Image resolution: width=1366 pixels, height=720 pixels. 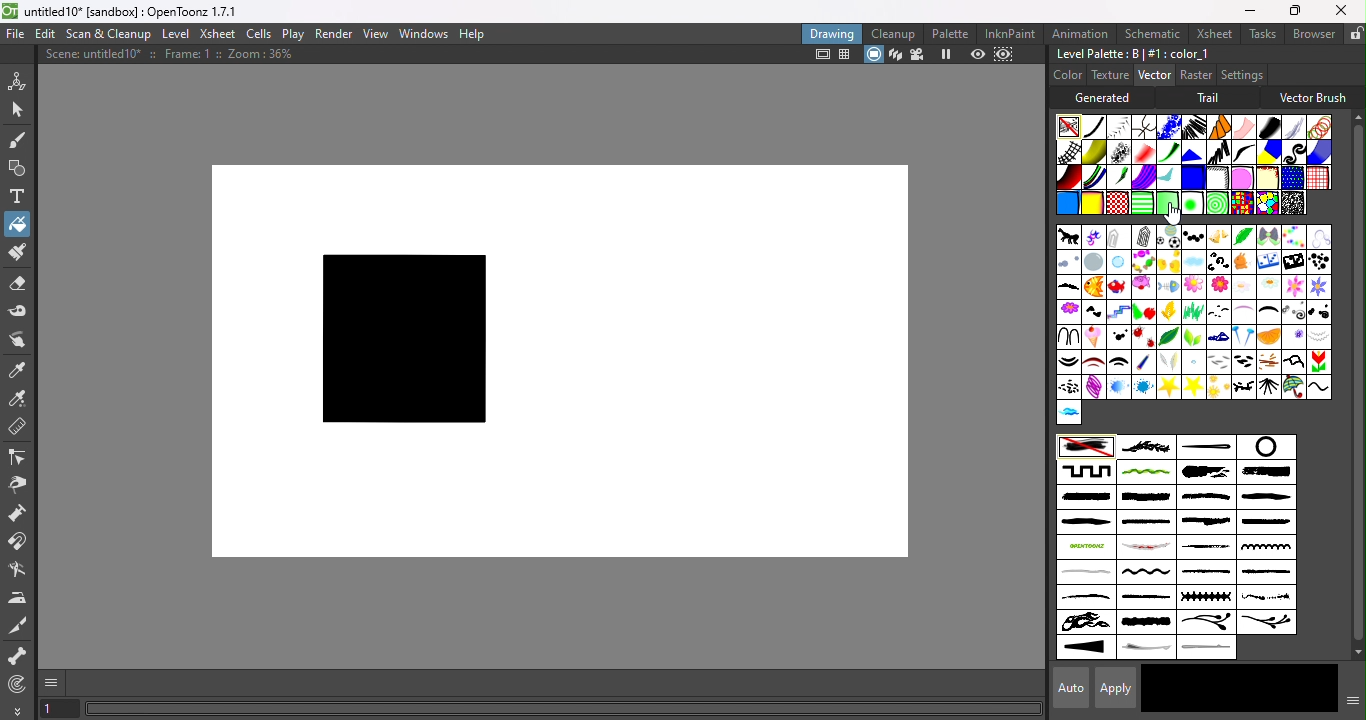 I want to click on simple_trail, so click(x=1084, y=572).